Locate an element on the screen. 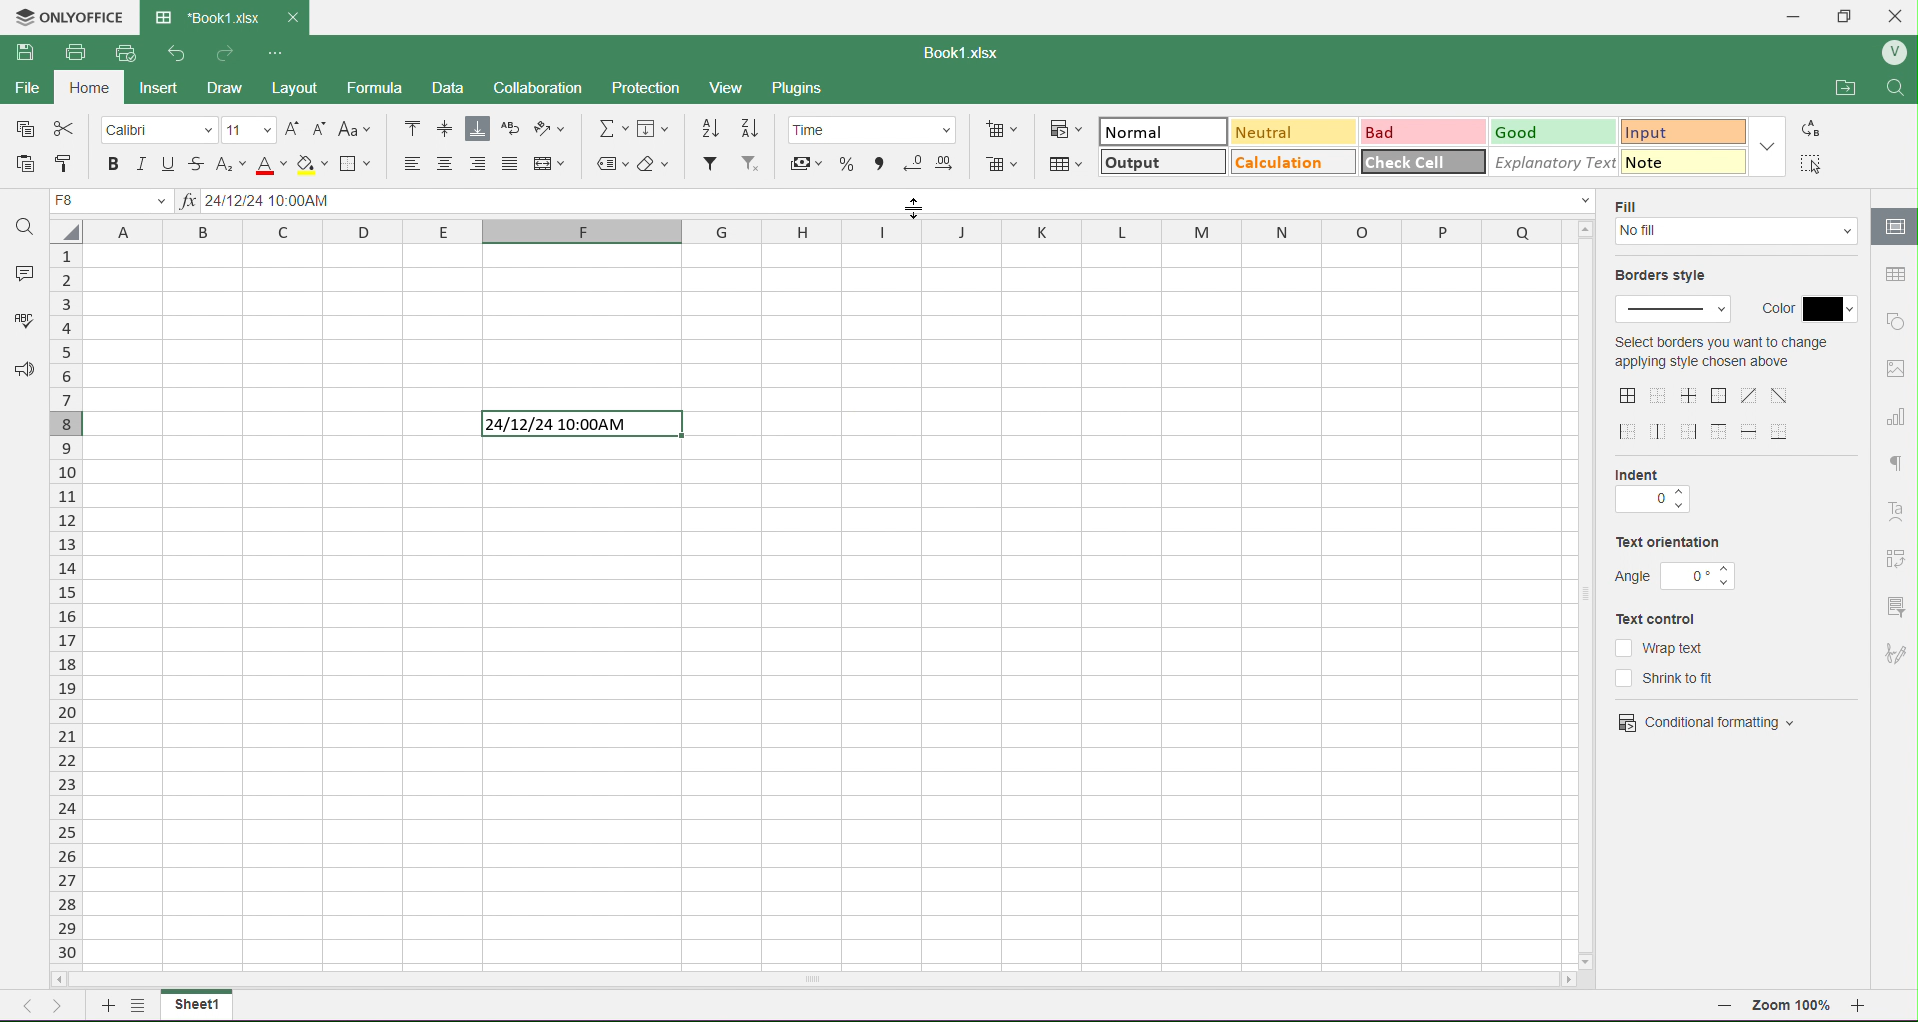 Image resolution: width=1918 pixels, height=1022 pixels. Format as template is located at coordinates (1066, 164).